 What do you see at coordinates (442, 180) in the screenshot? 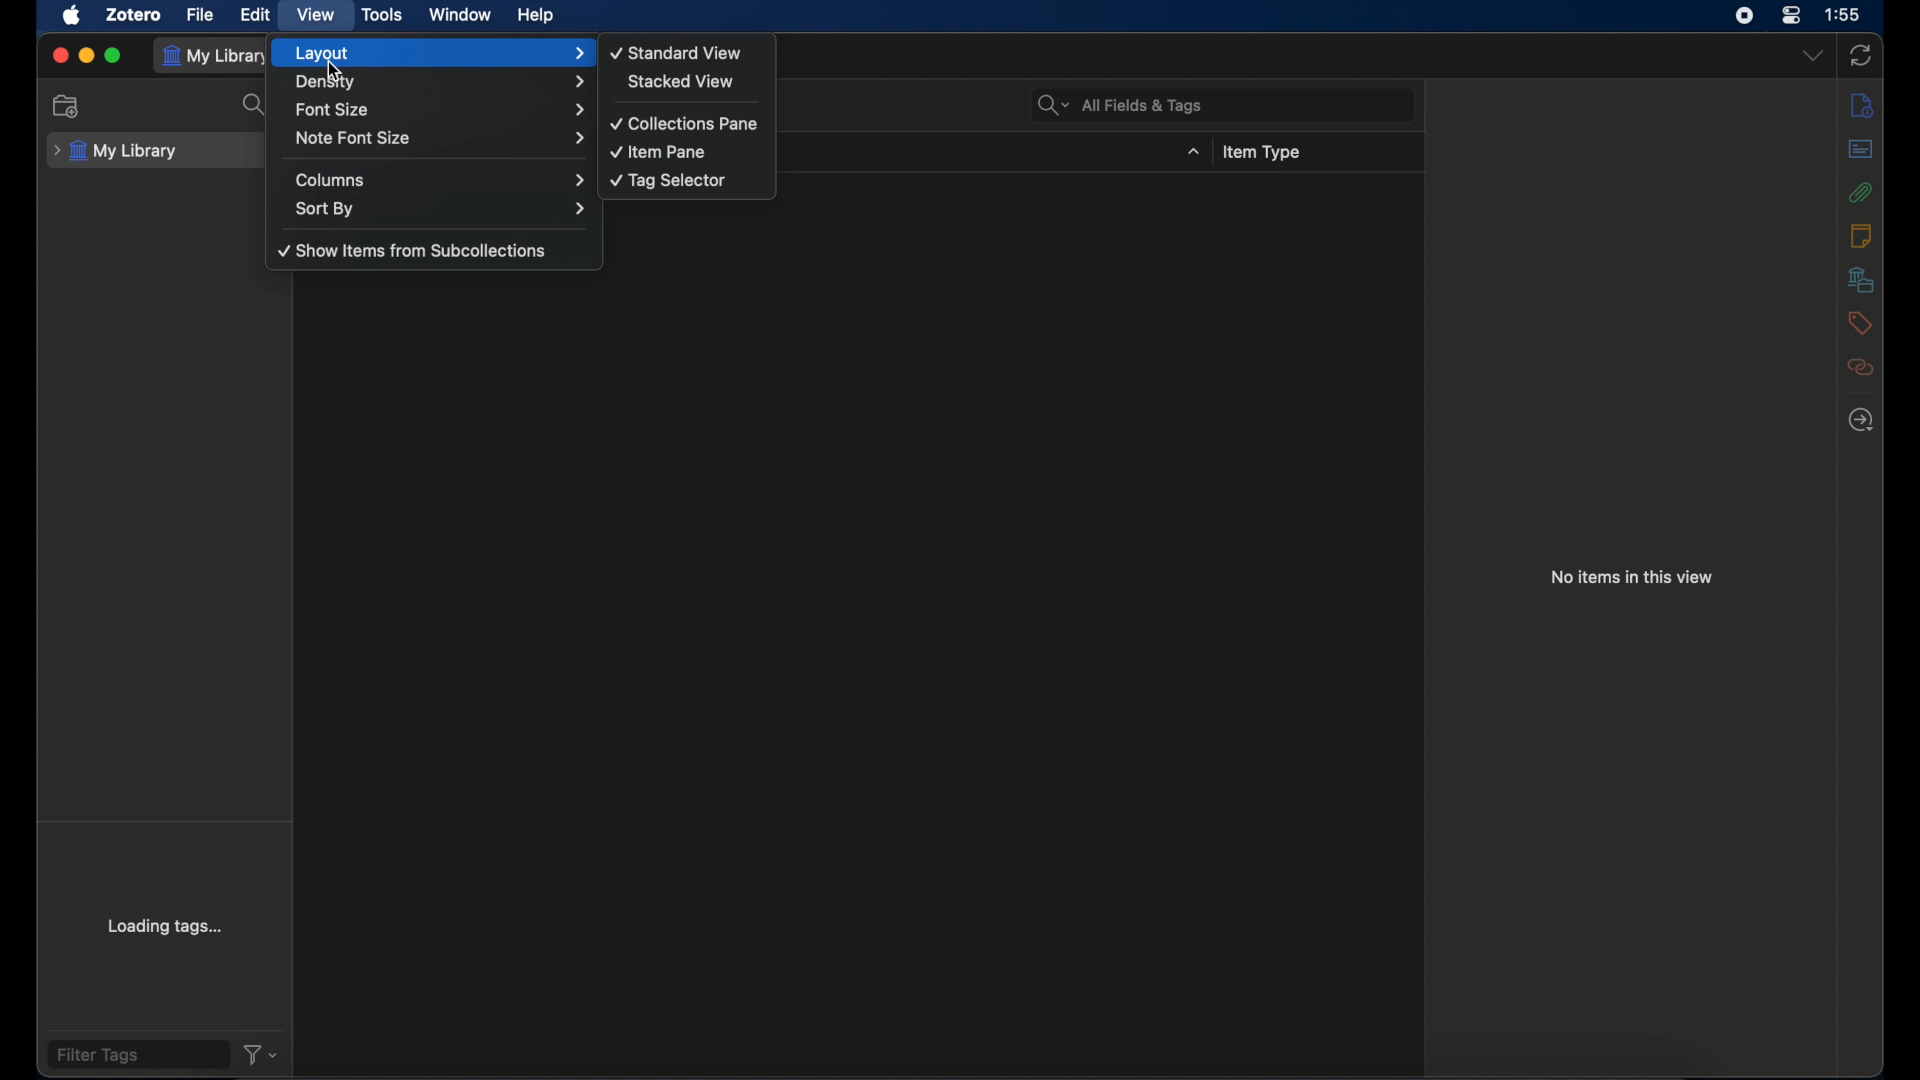
I see `columns` at bounding box center [442, 180].